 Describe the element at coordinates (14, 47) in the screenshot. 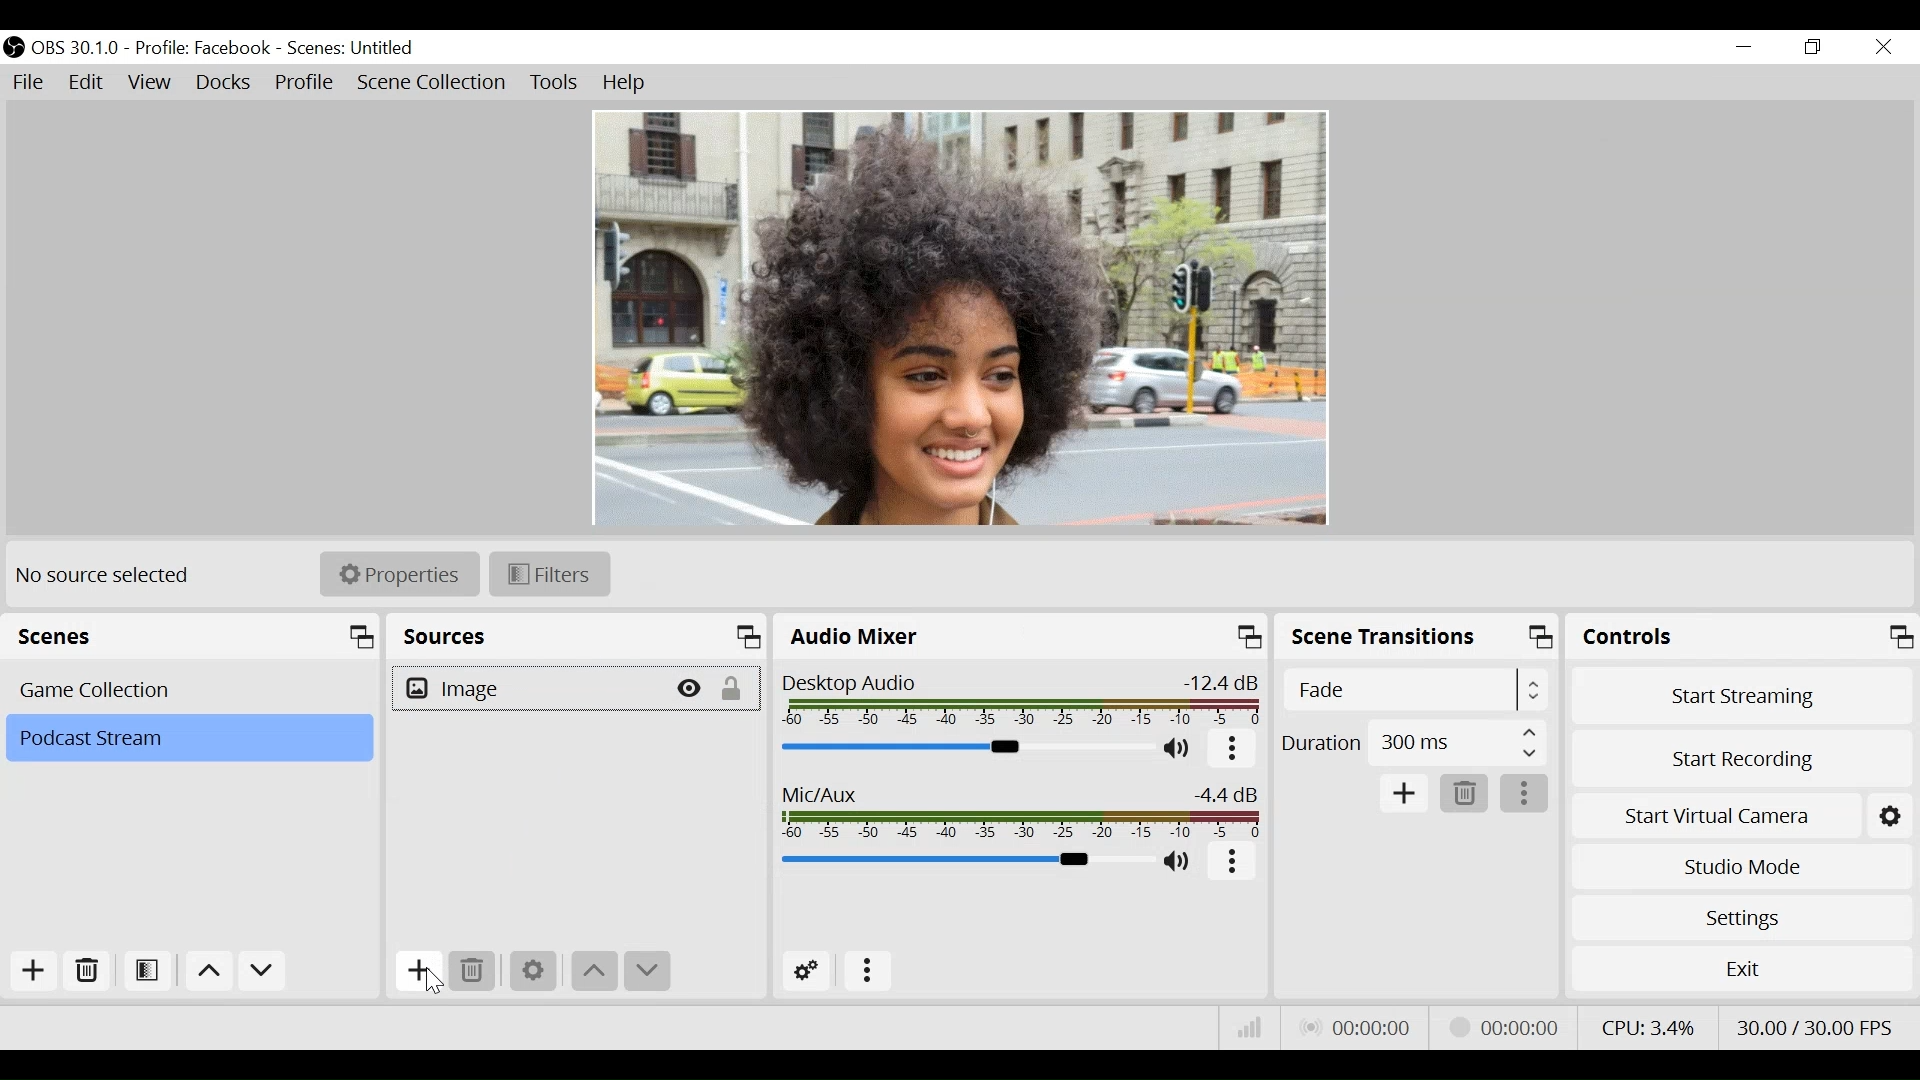

I see `OBS Desktop Icon` at that location.